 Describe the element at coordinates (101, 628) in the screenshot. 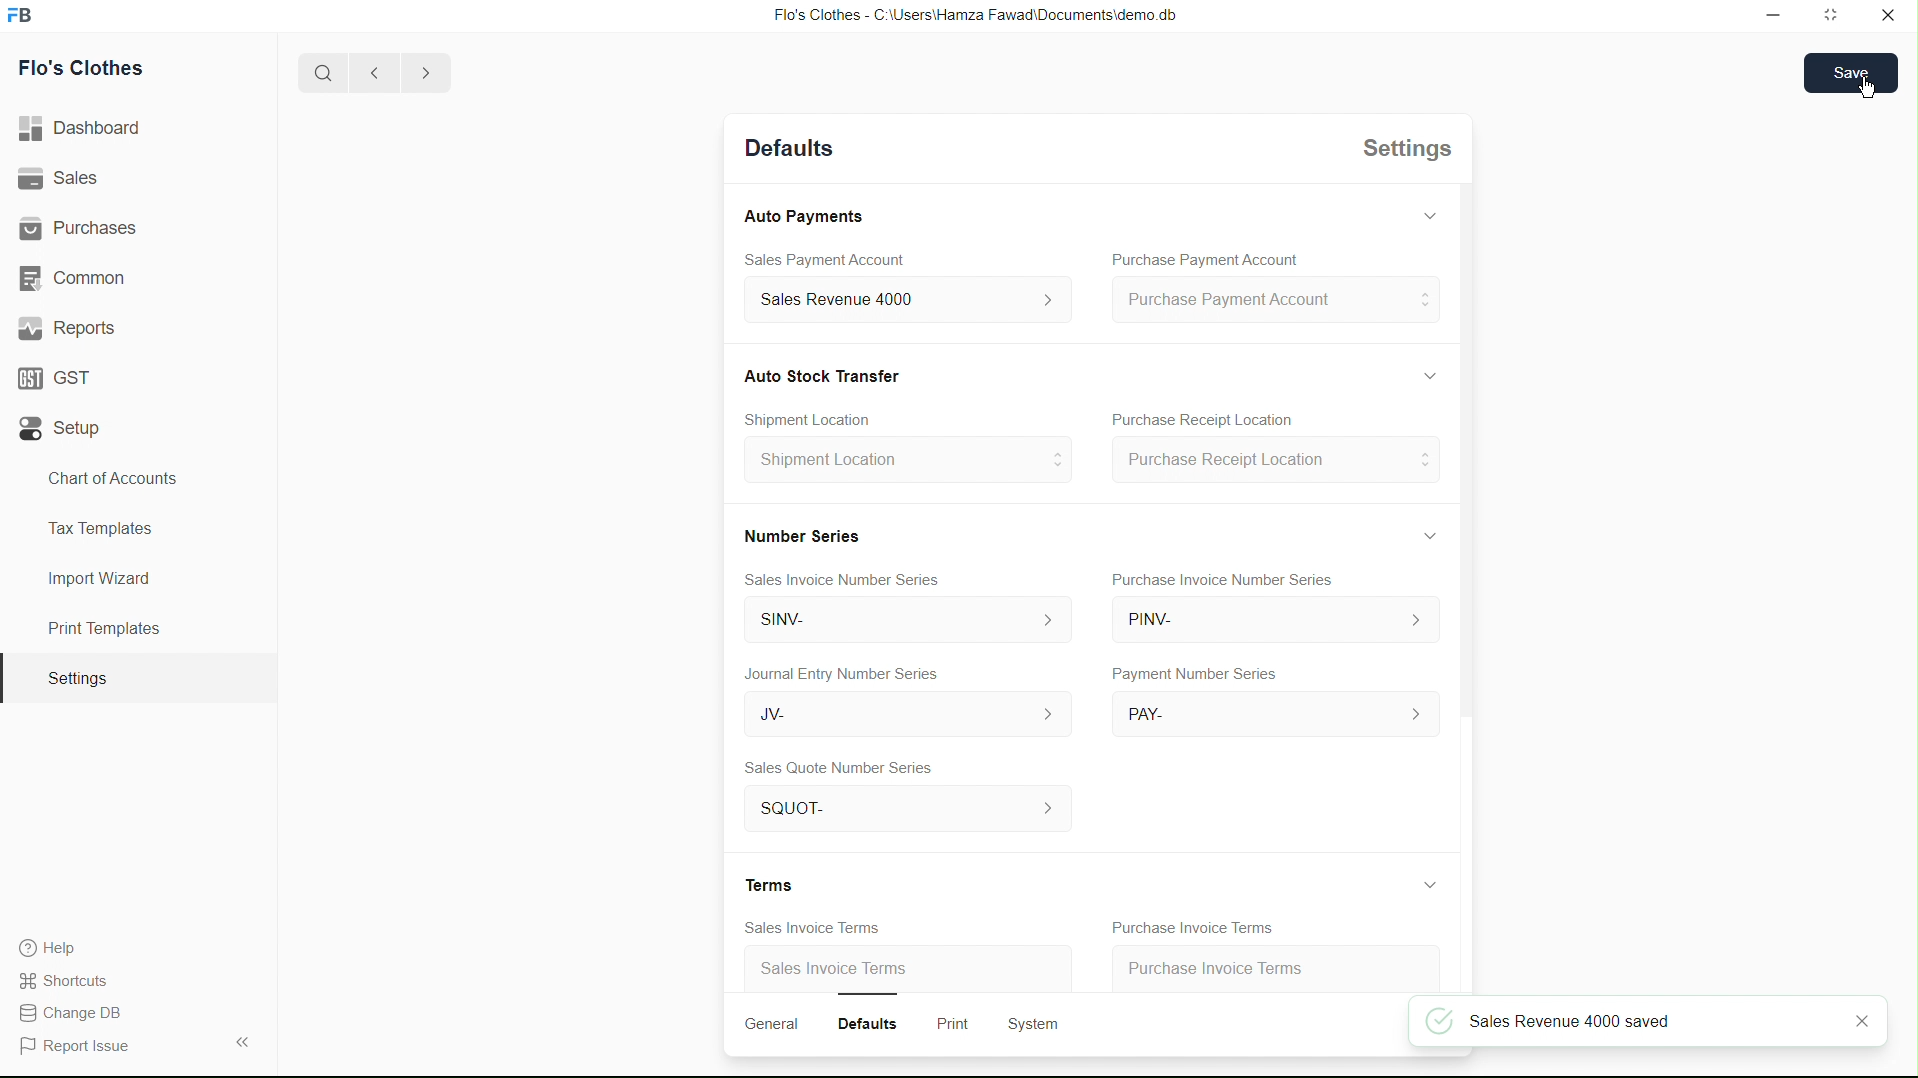

I see `Print Templates` at that location.